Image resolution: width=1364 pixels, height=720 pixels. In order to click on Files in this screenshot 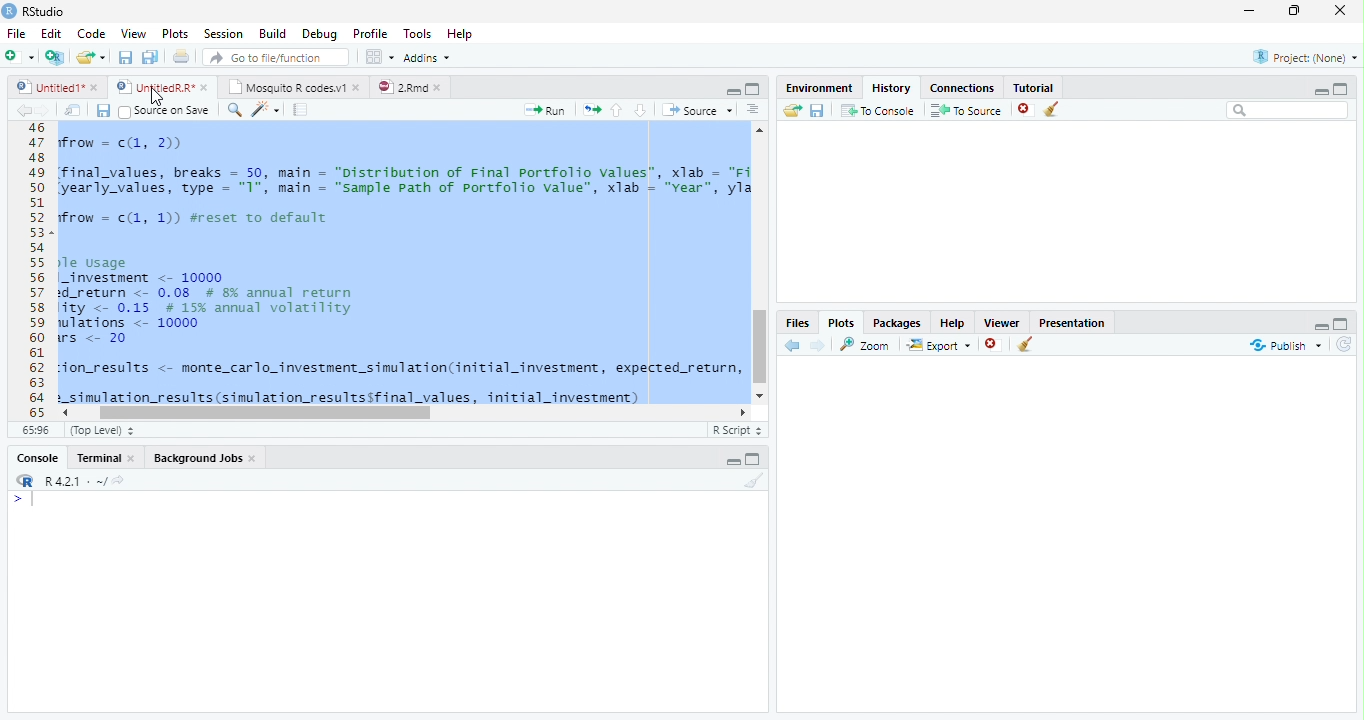, I will do `click(798, 322)`.